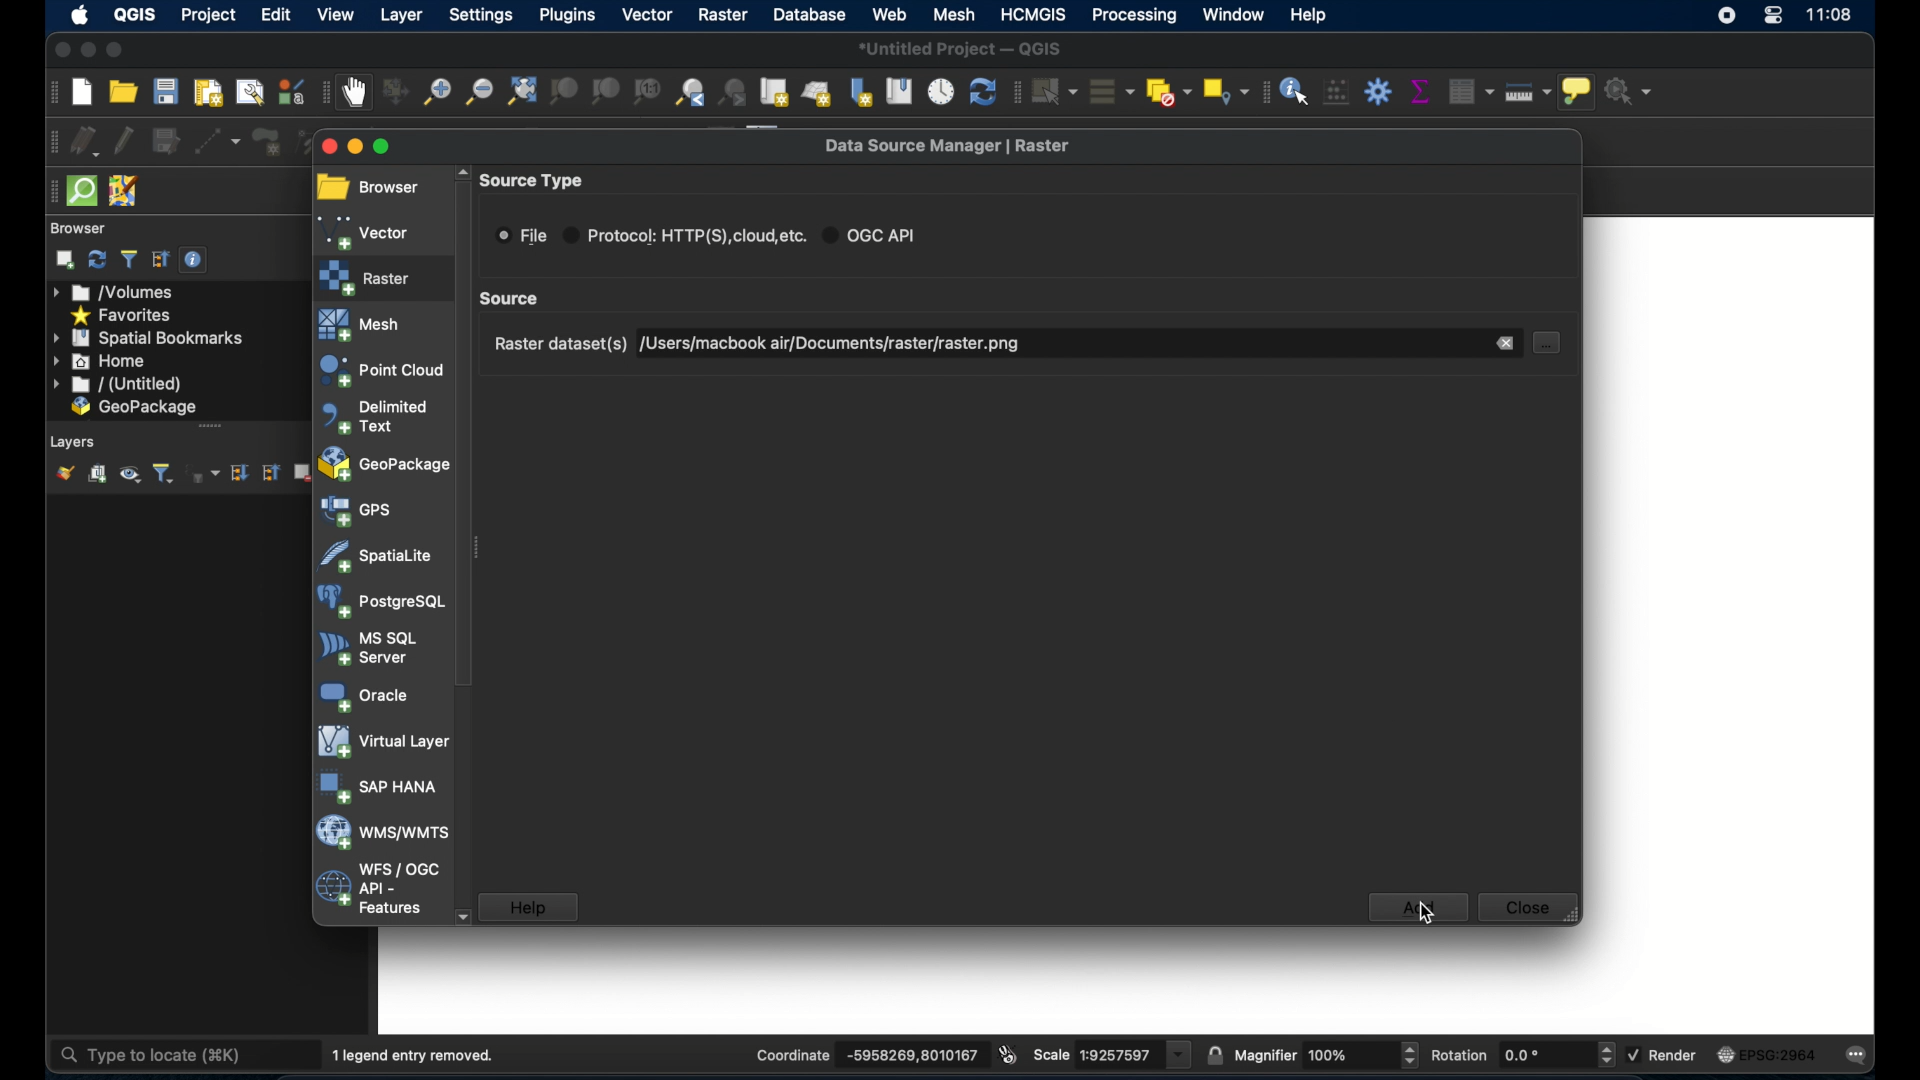  Describe the element at coordinates (82, 191) in the screenshot. I see `quicksom` at that location.